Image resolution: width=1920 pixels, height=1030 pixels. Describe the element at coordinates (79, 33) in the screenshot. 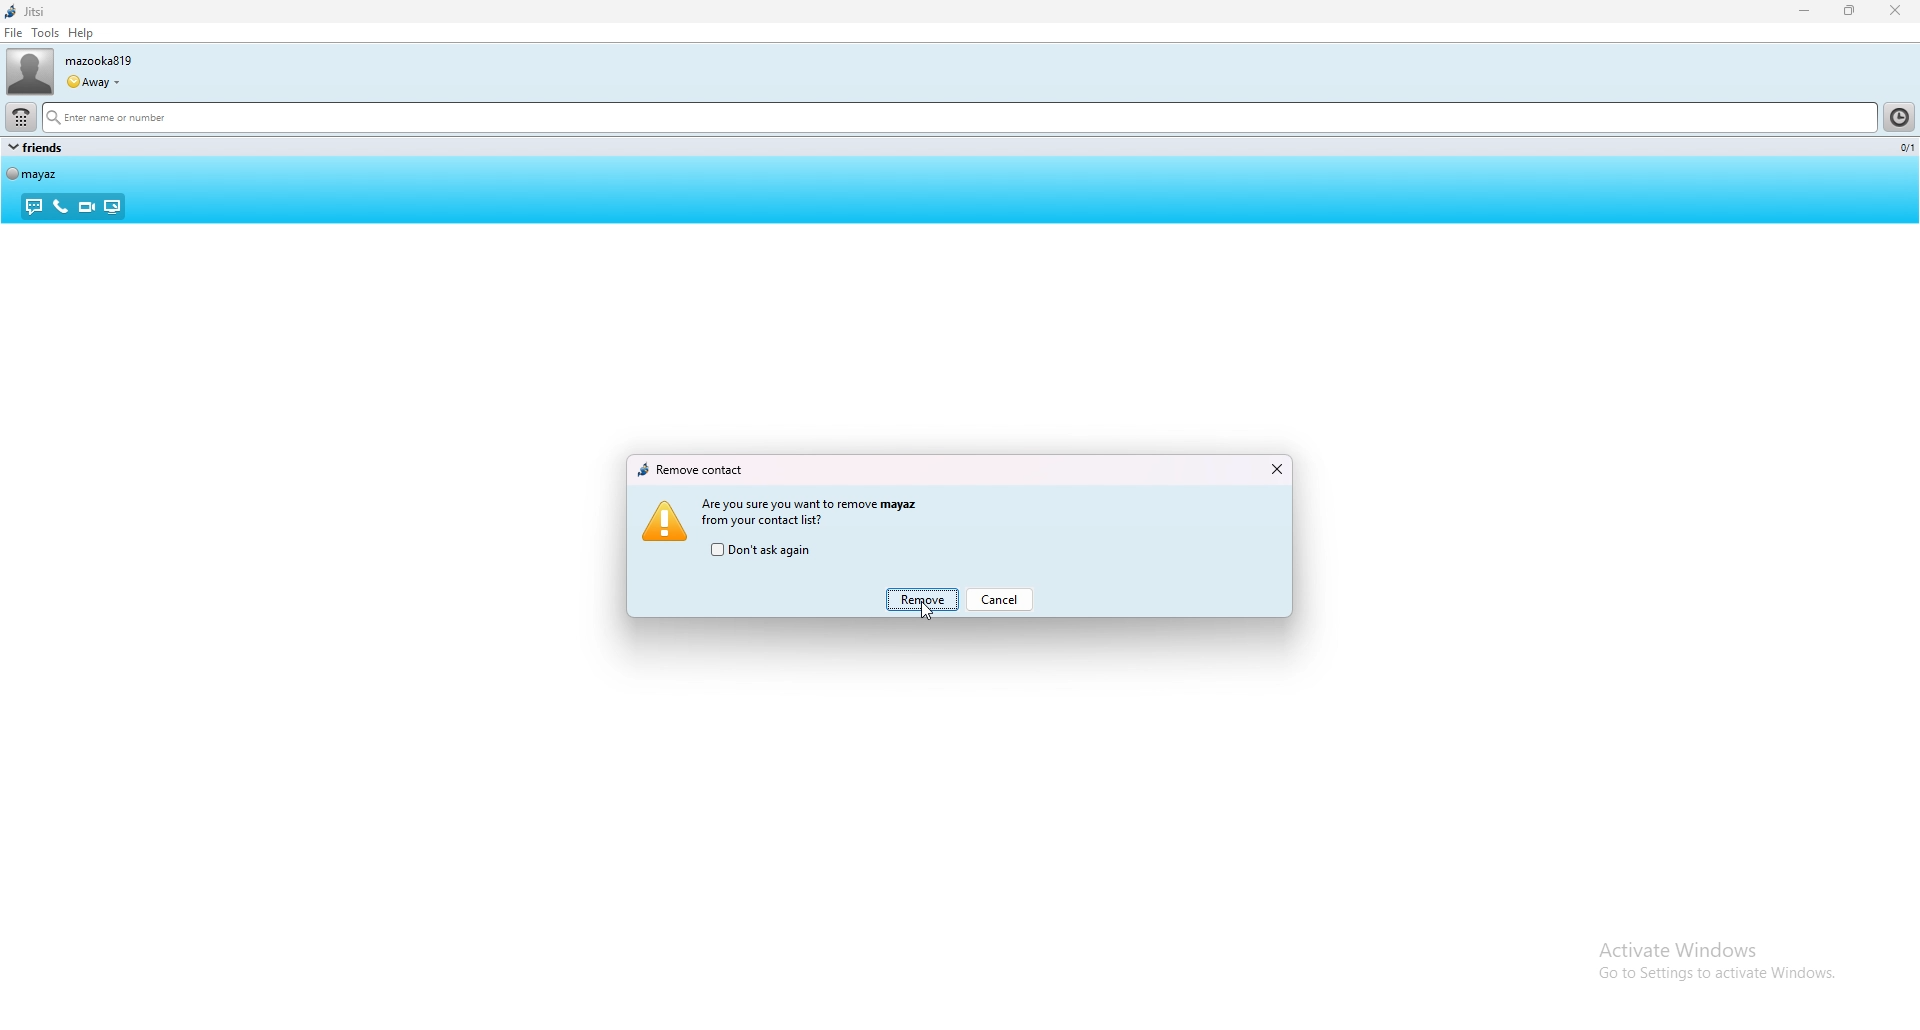

I see `help` at that location.